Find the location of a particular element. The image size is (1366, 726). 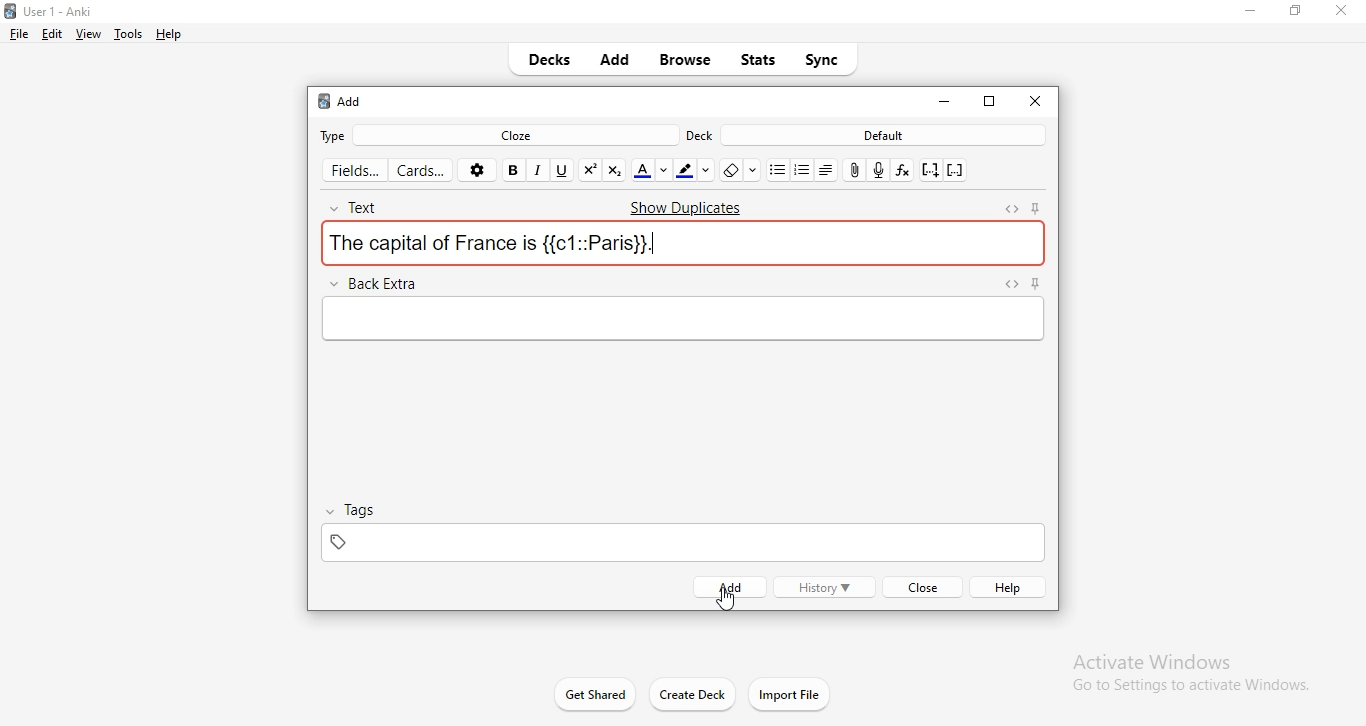

formula is located at coordinates (902, 168).